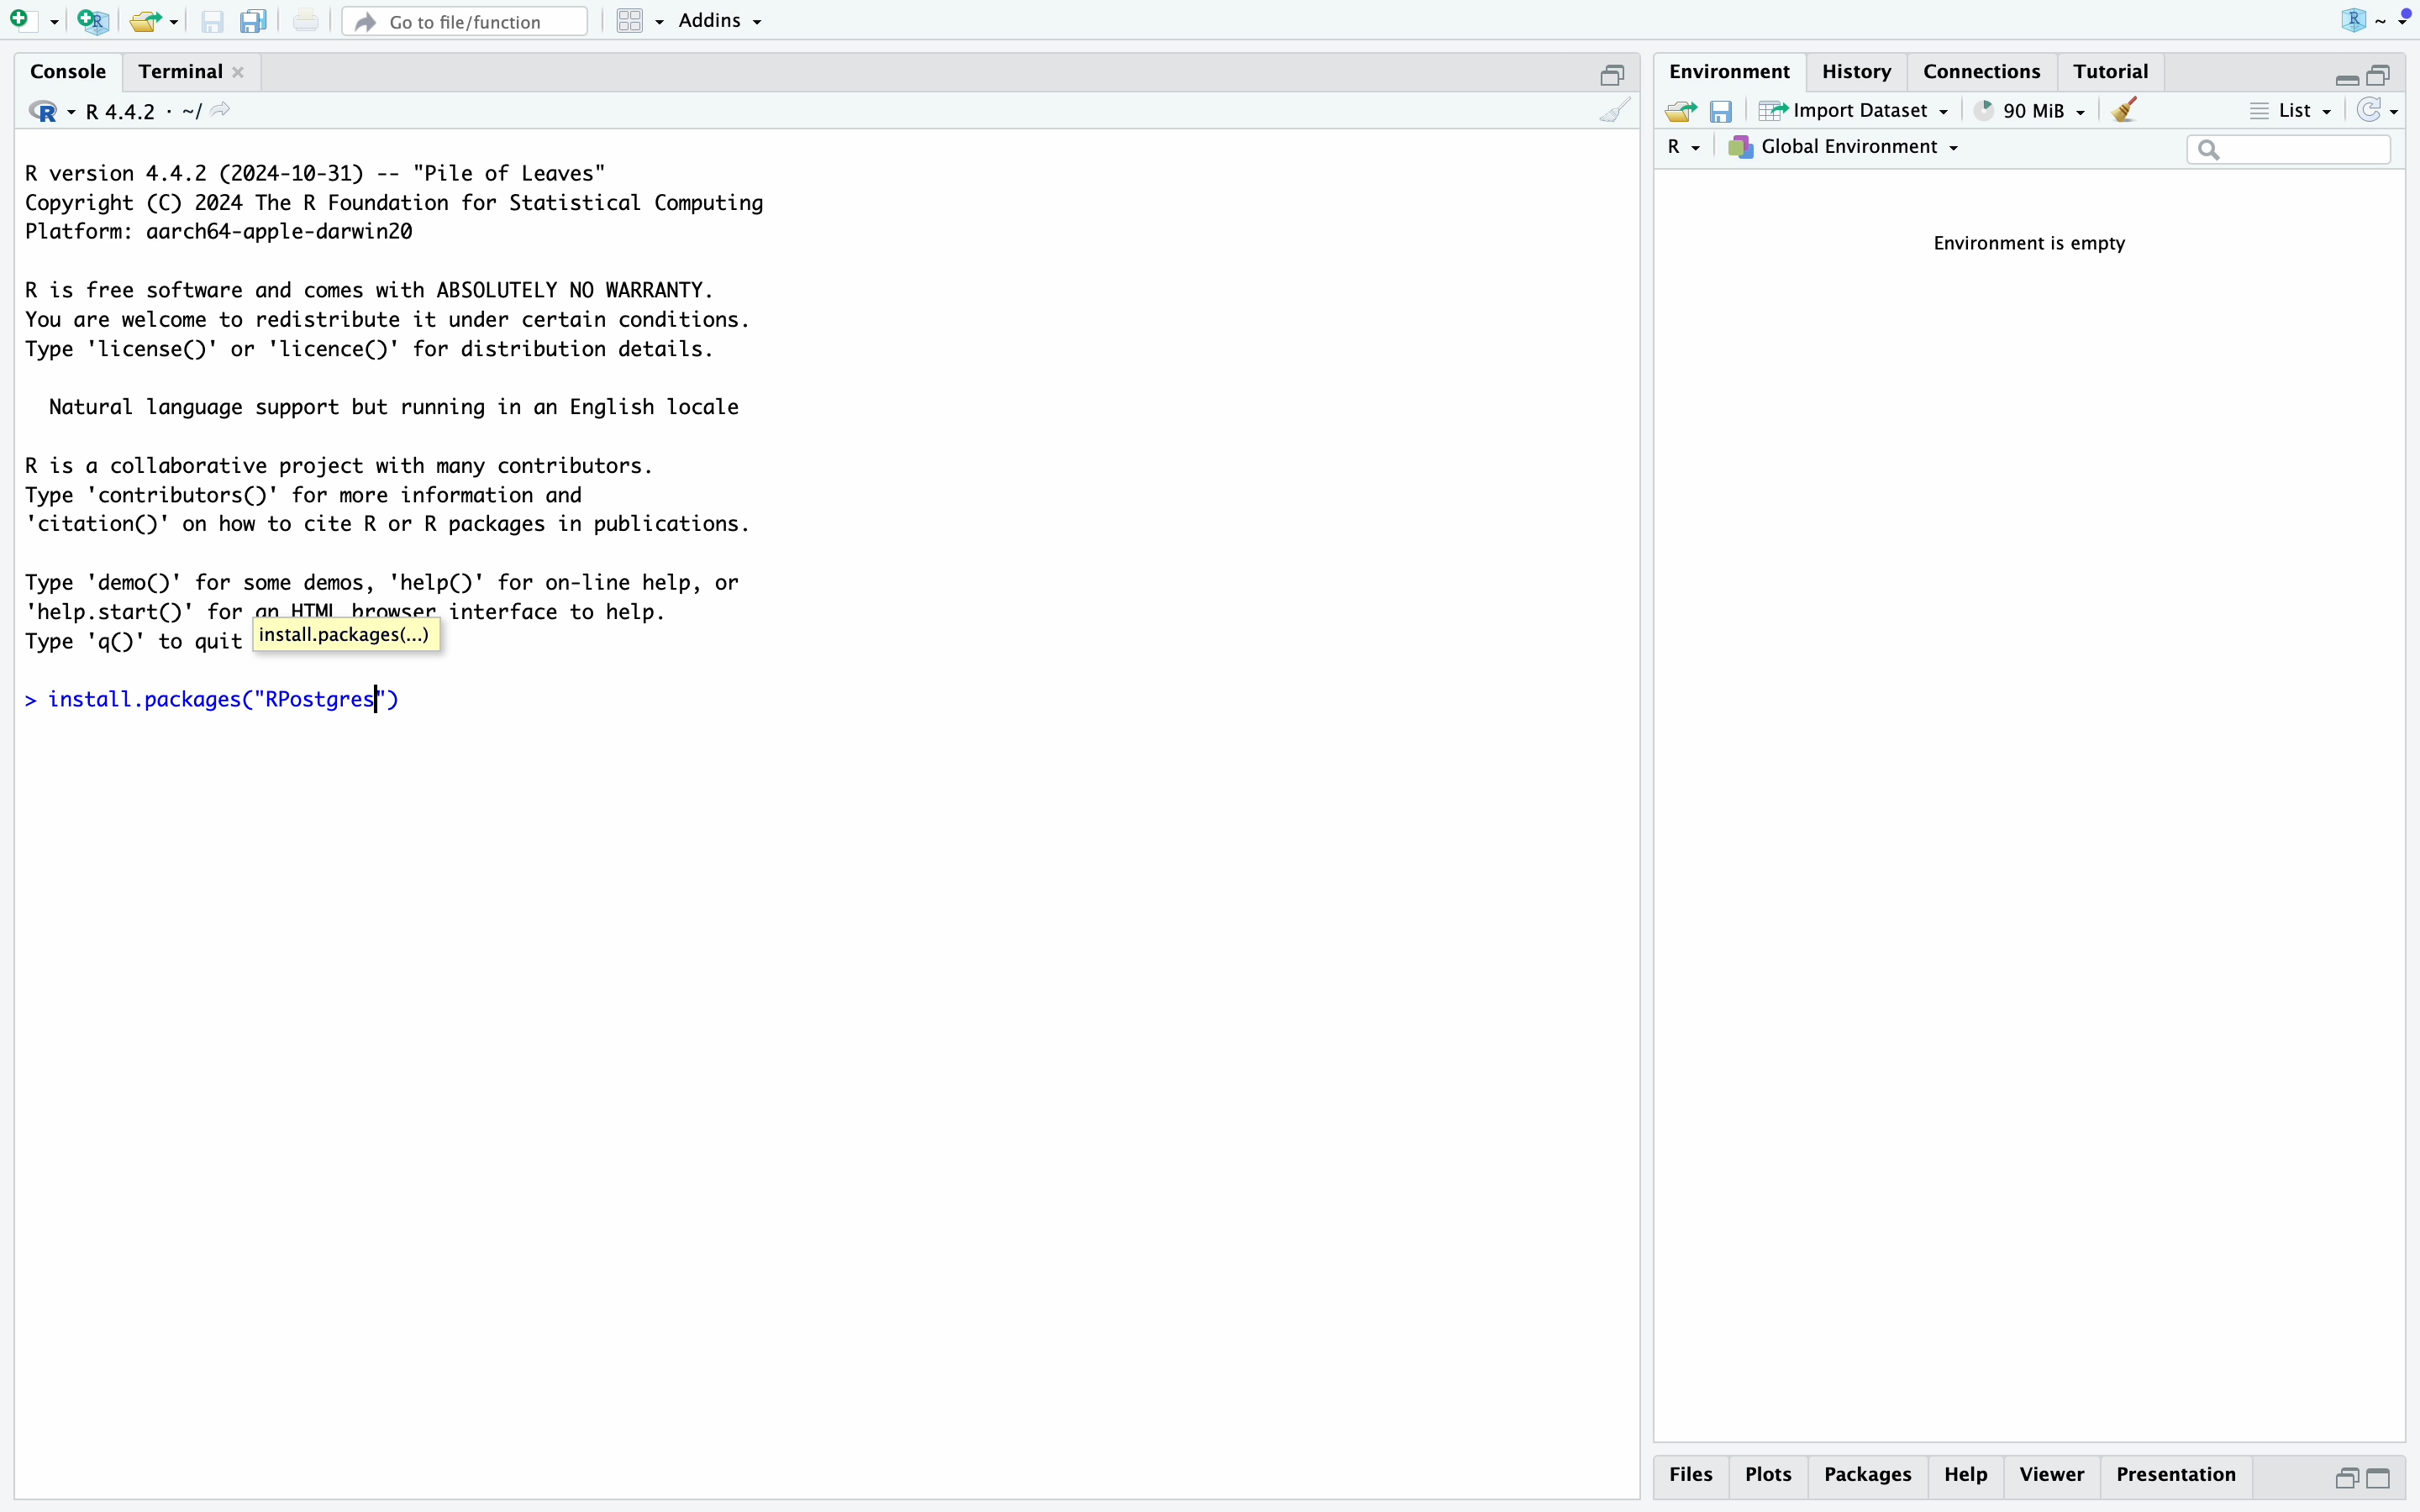 The image size is (2420, 1512). Describe the element at coordinates (2289, 152) in the screenshot. I see `search field` at that location.